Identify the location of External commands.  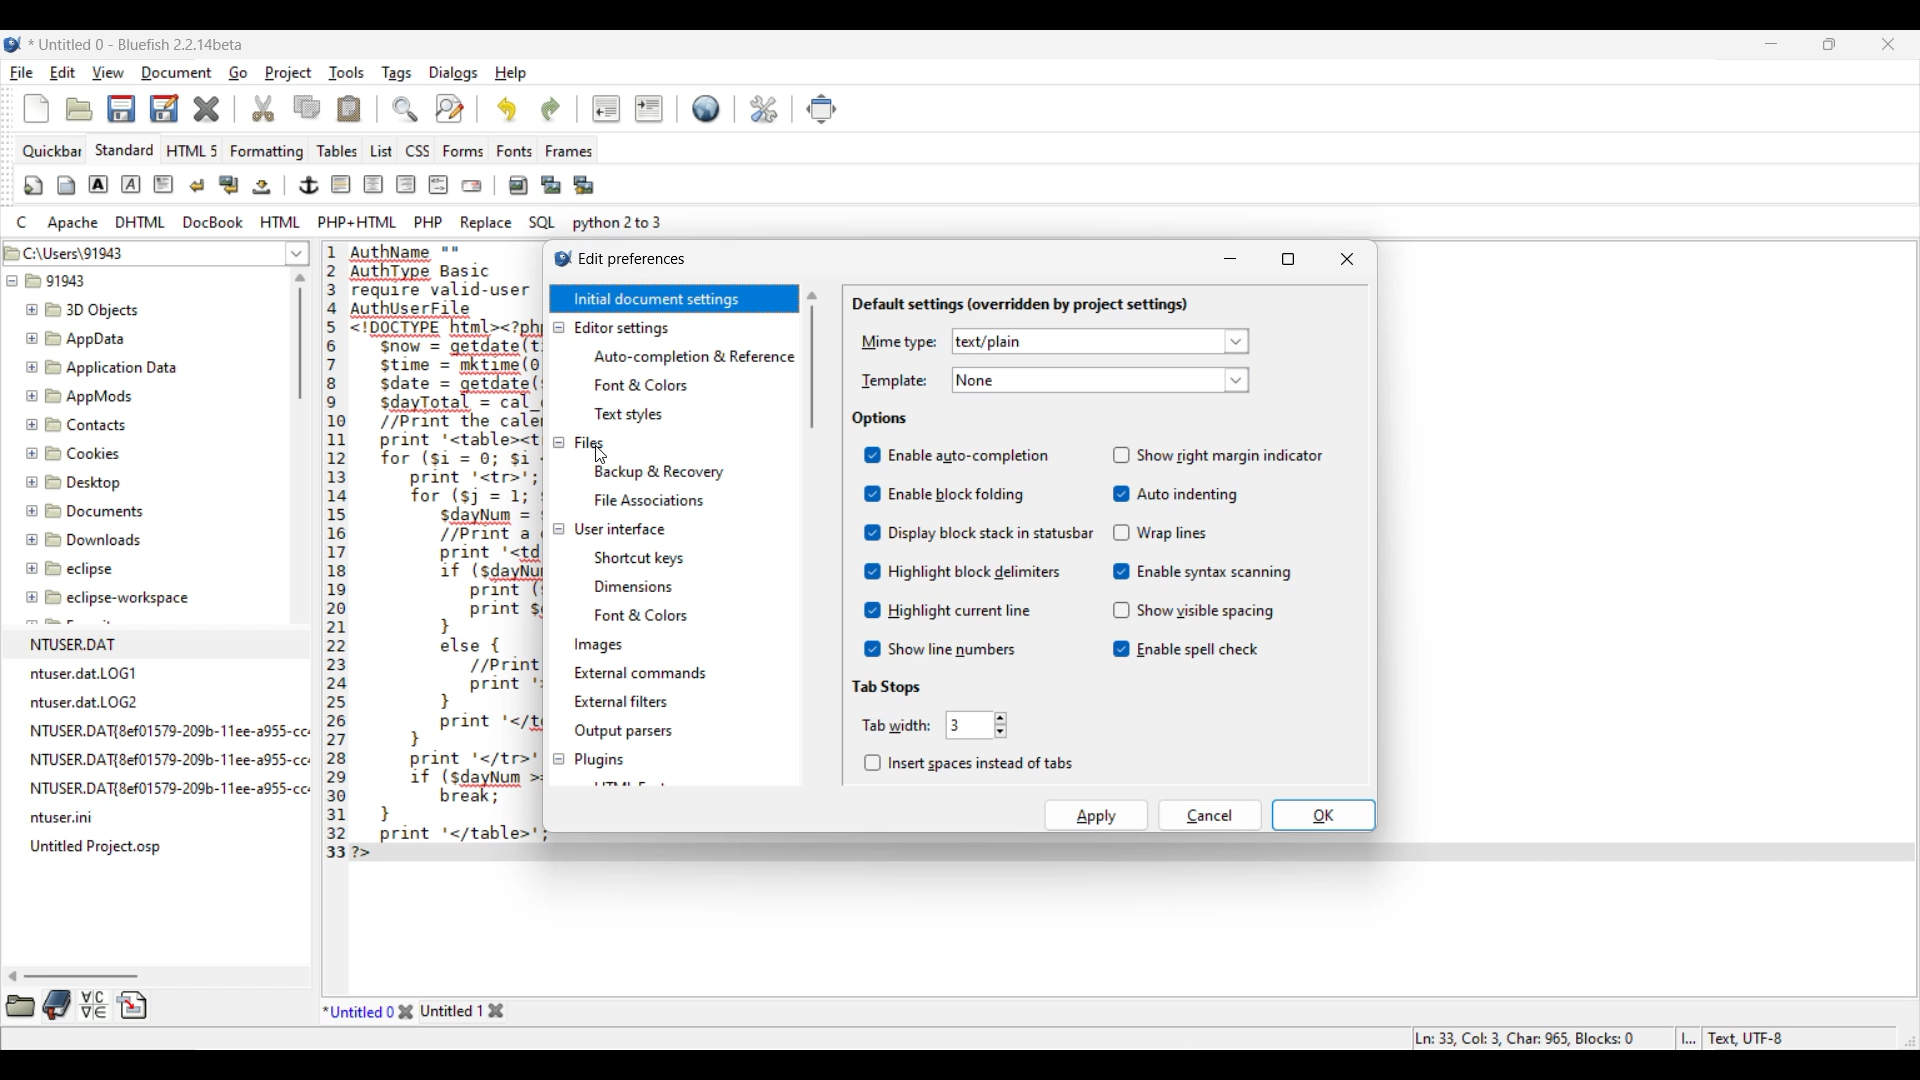
(642, 672).